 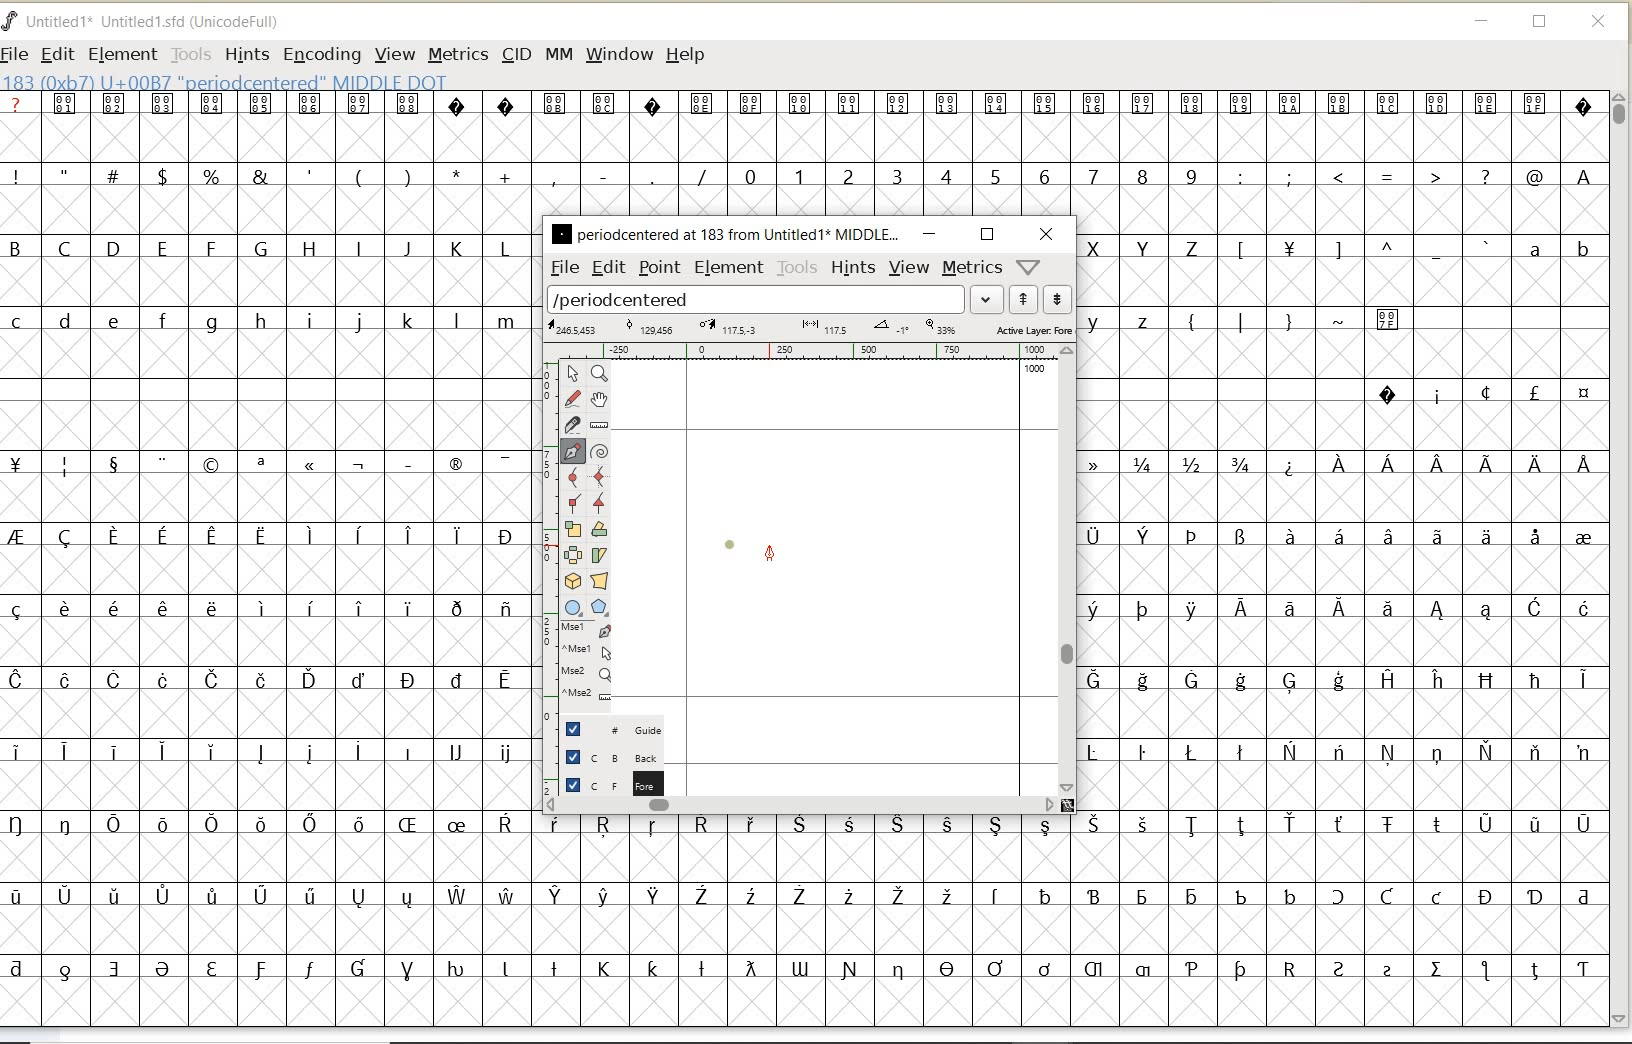 I want to click on rotate the selection in 3D and project back to plane, so click(x=572, y=580).